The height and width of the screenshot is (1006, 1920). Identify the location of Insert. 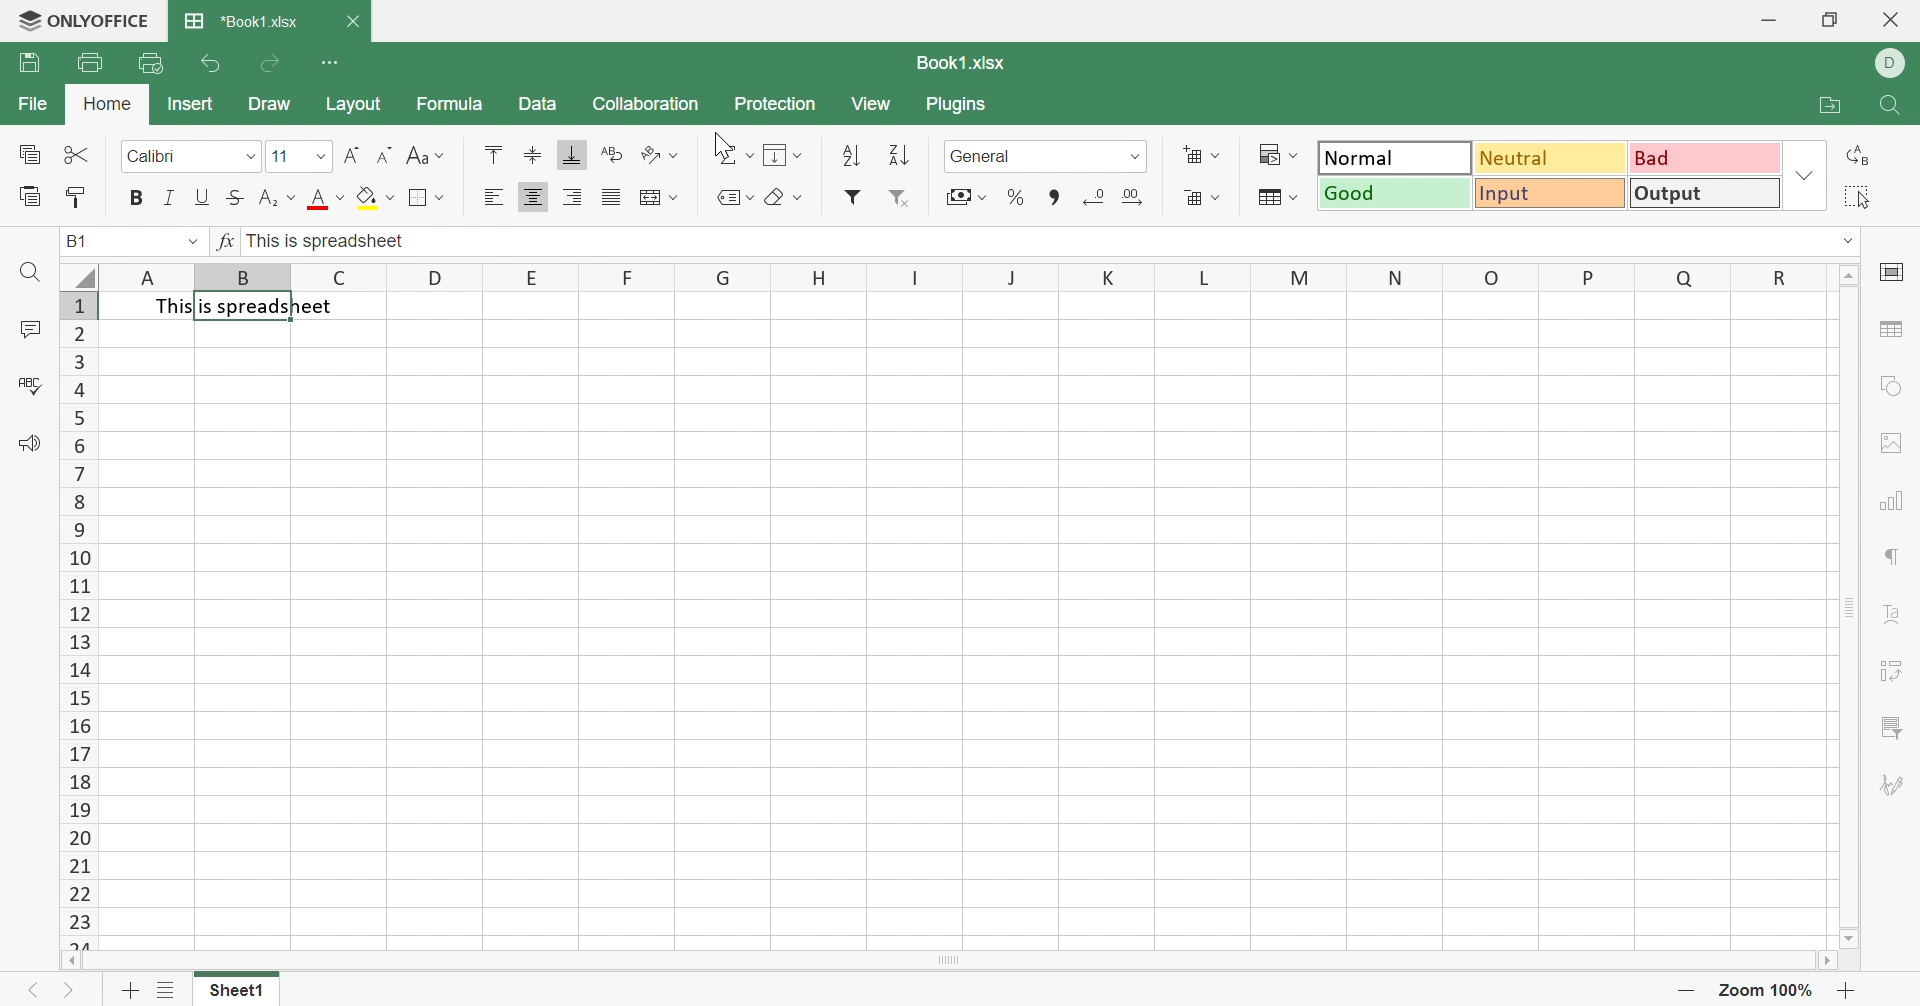
(191, 103).